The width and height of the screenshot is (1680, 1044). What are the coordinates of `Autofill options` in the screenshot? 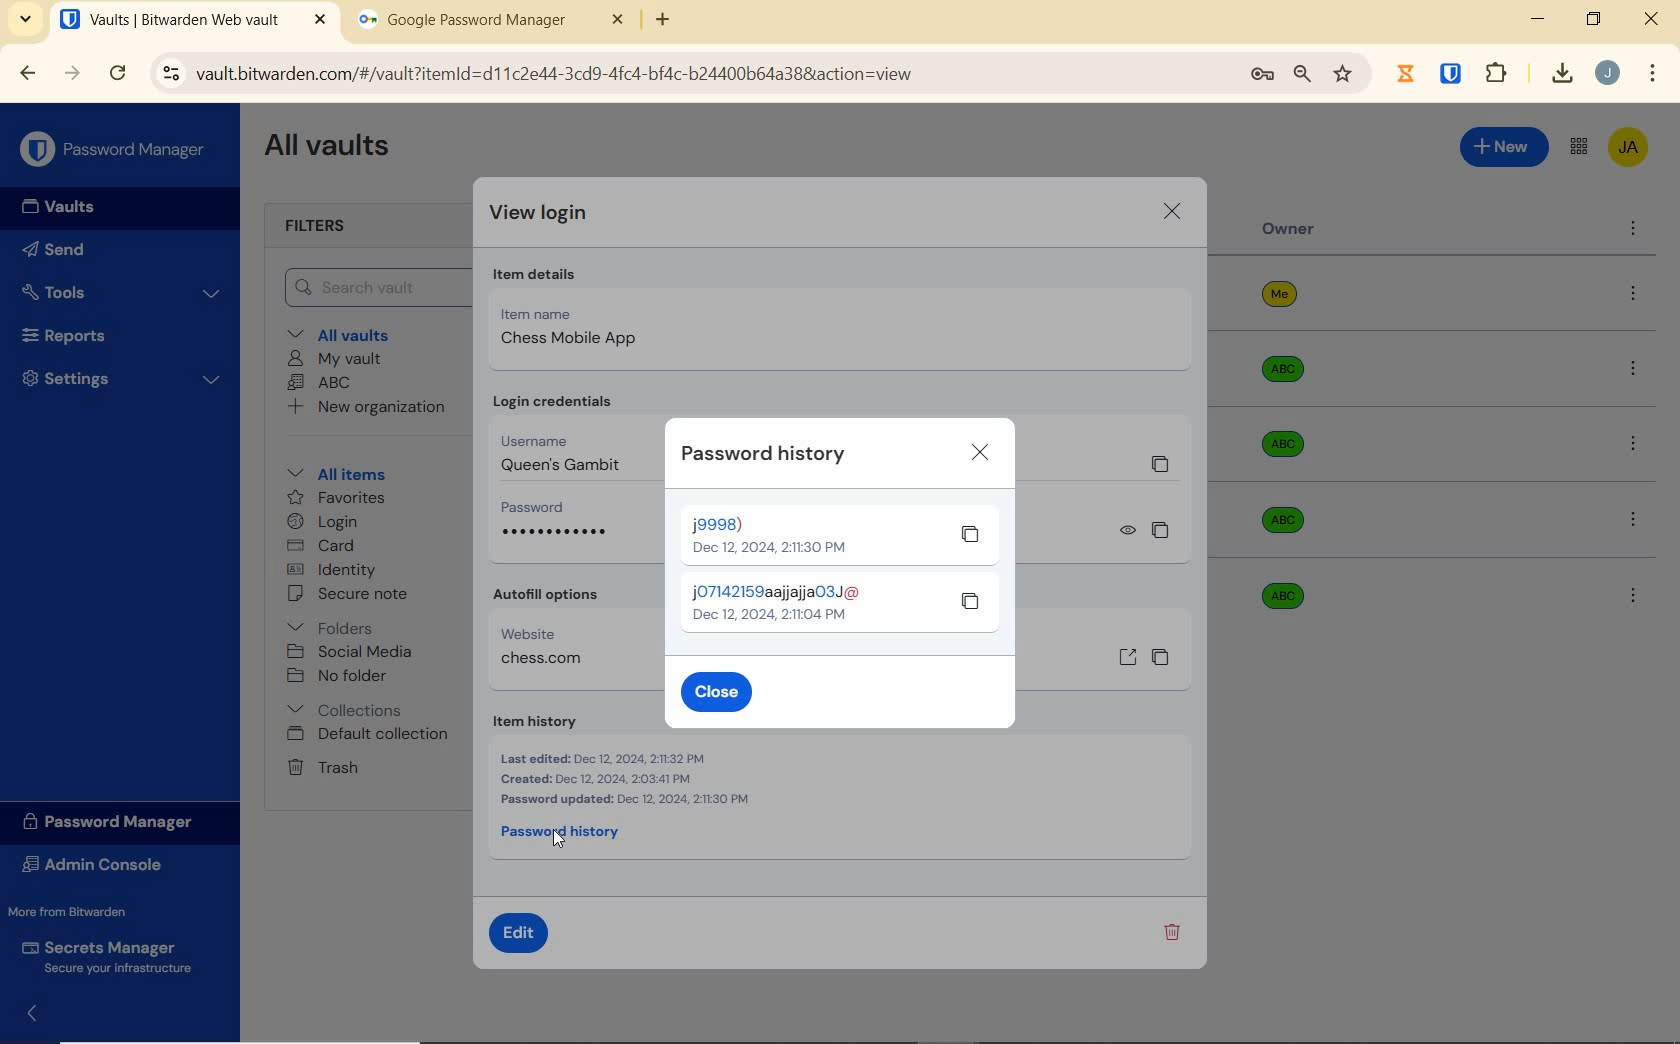 It's located at (570, 597).